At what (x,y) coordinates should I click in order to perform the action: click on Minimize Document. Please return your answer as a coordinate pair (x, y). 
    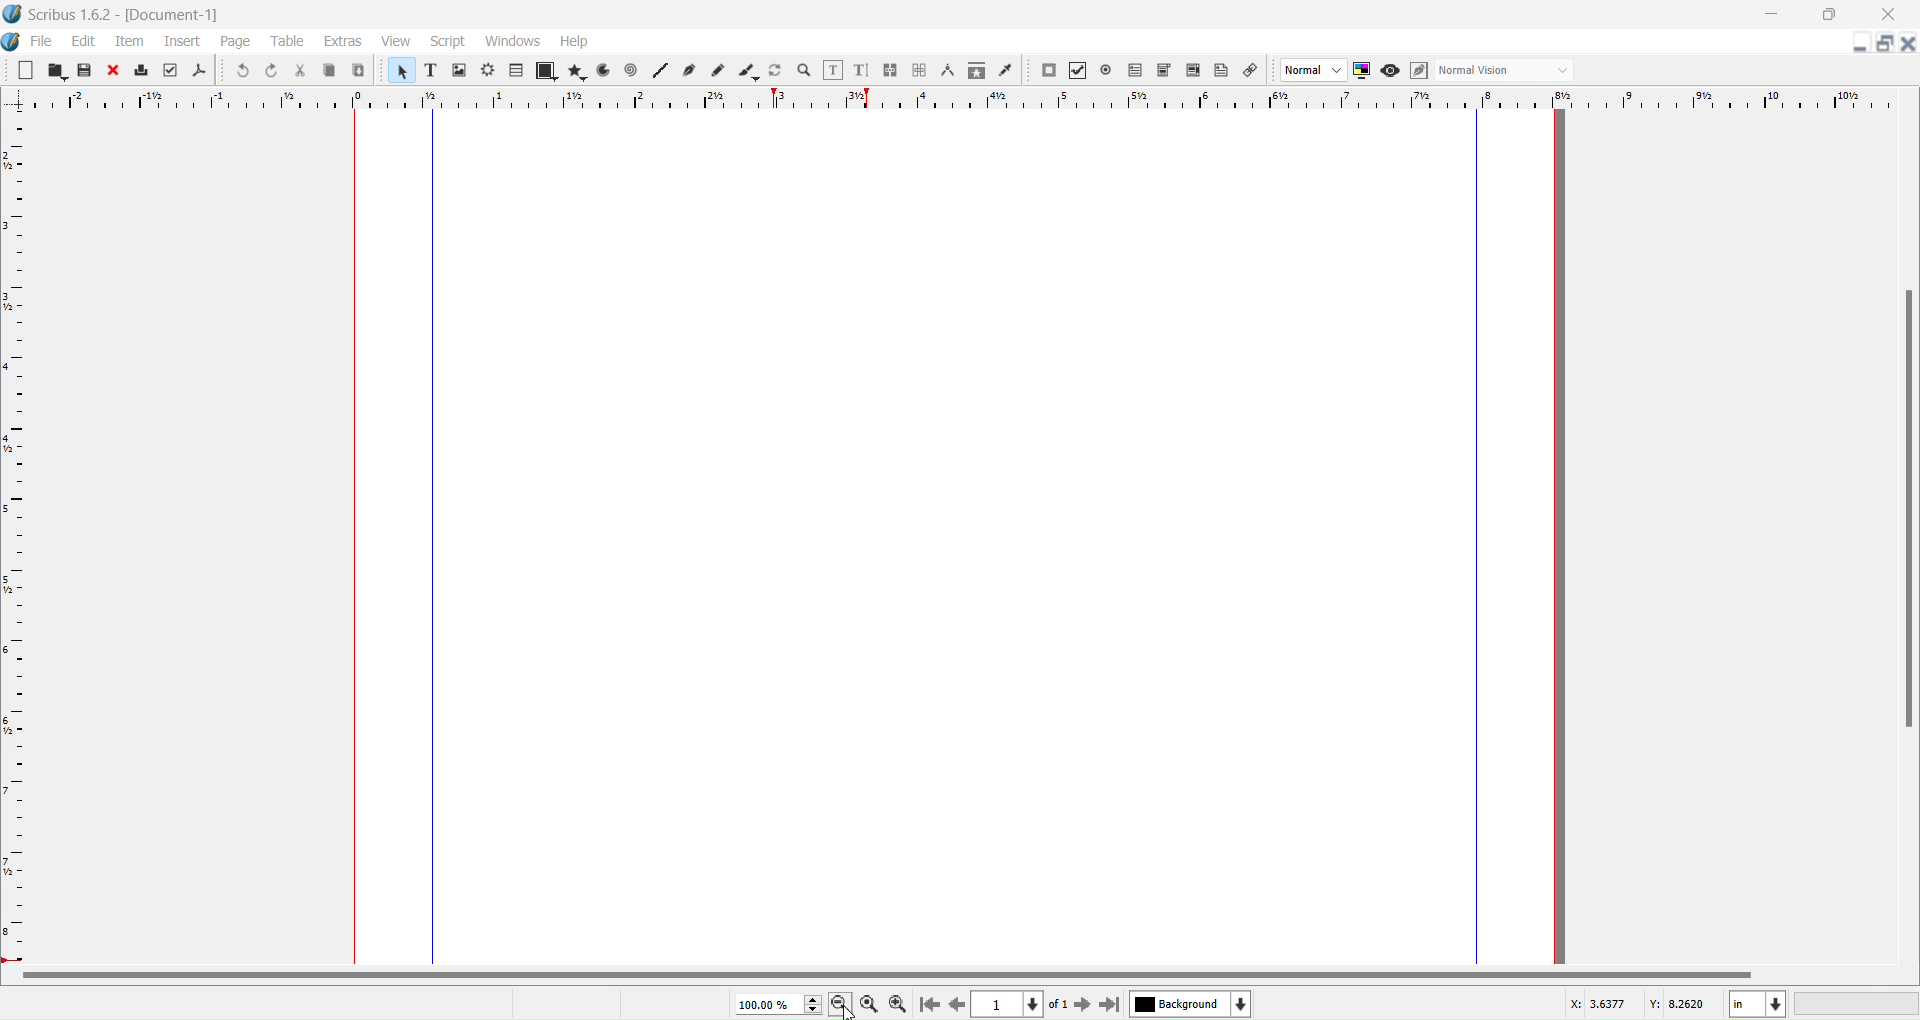
    Looking at the image, I should click on (1857, 44).